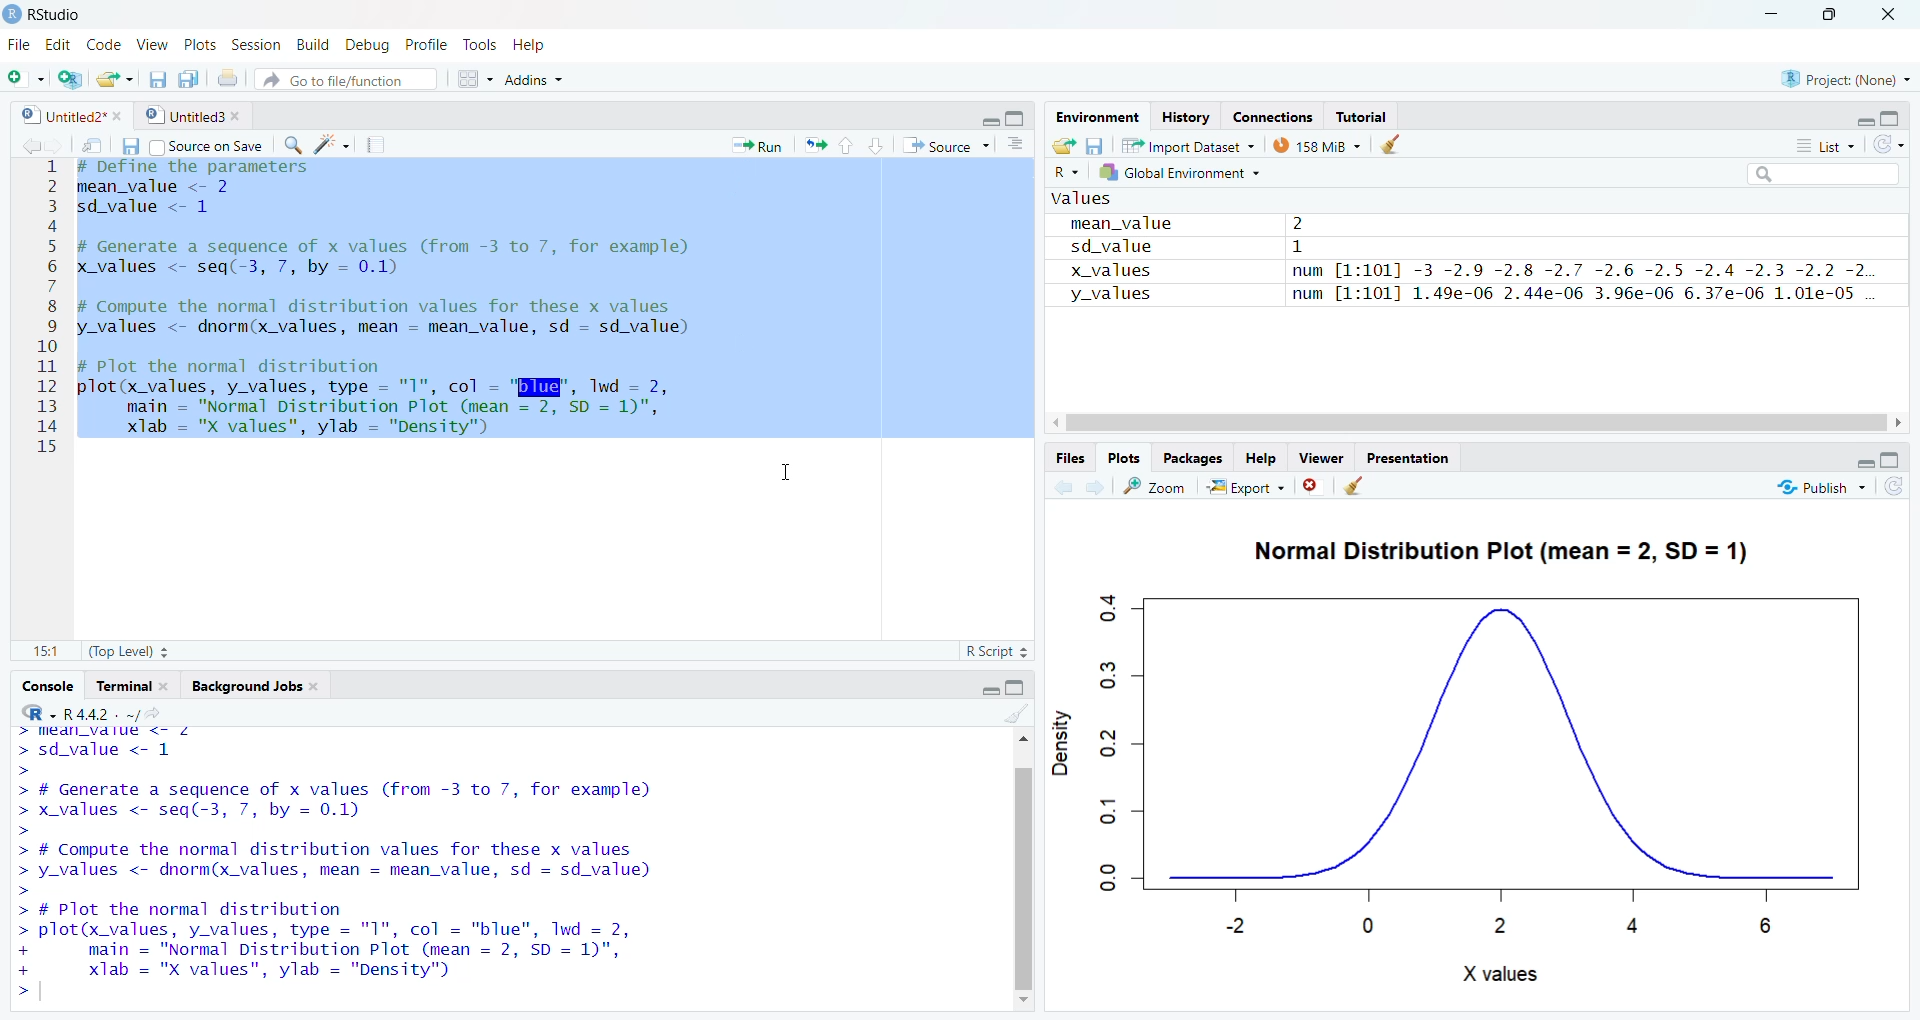  What do you see at coordinates (1832, 15) in the screenshot?
I see `maximize` at bounding box center [1832, 15].